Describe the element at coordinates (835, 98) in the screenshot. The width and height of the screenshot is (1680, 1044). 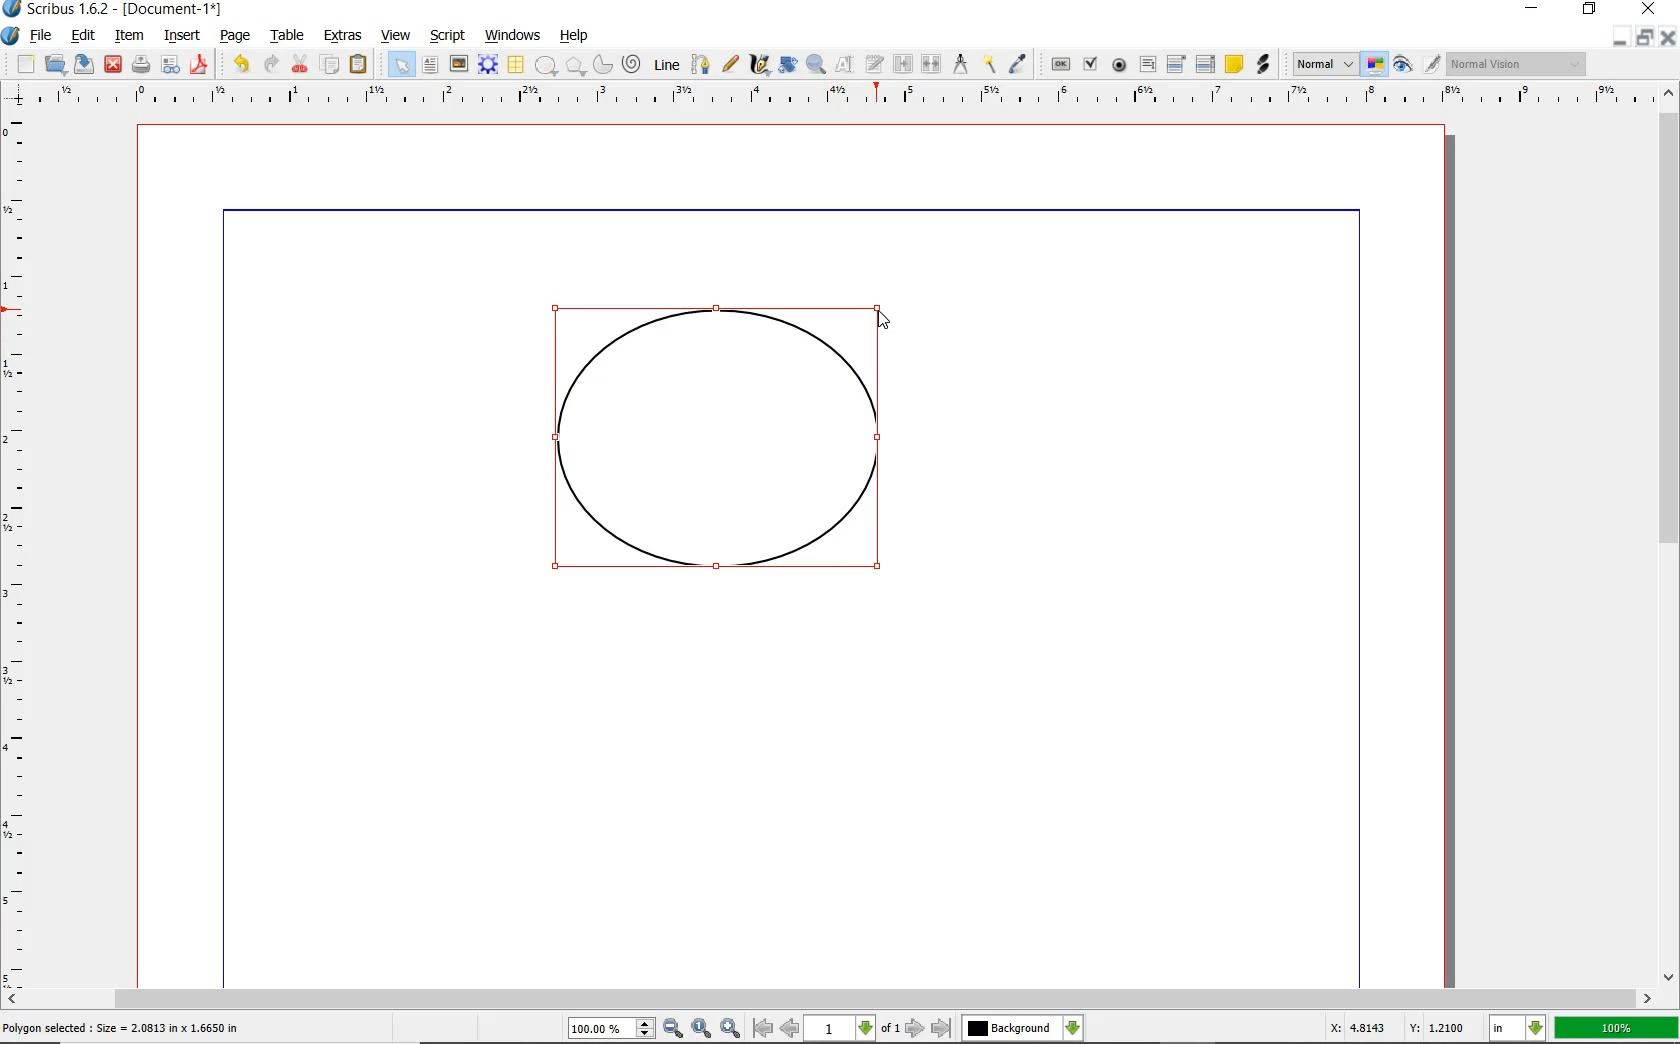
I see `RULER` at that location.